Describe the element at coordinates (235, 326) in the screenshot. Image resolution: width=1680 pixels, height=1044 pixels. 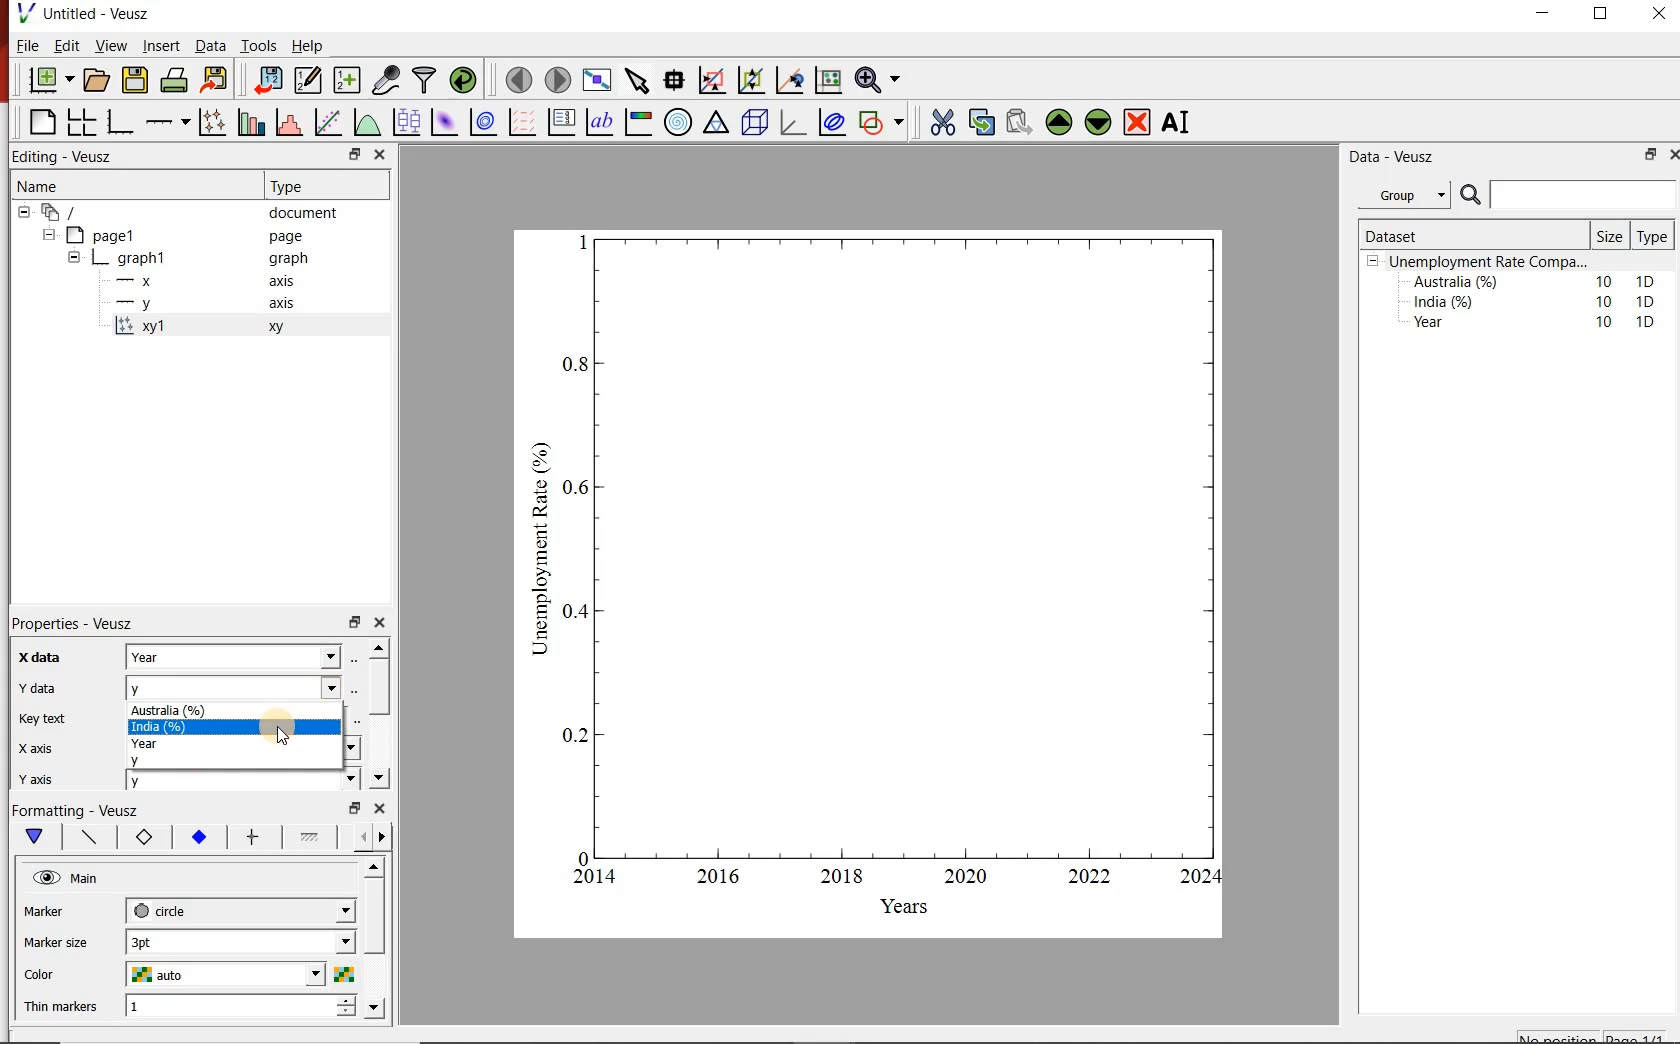
I see `xy 1 xy` at that location.